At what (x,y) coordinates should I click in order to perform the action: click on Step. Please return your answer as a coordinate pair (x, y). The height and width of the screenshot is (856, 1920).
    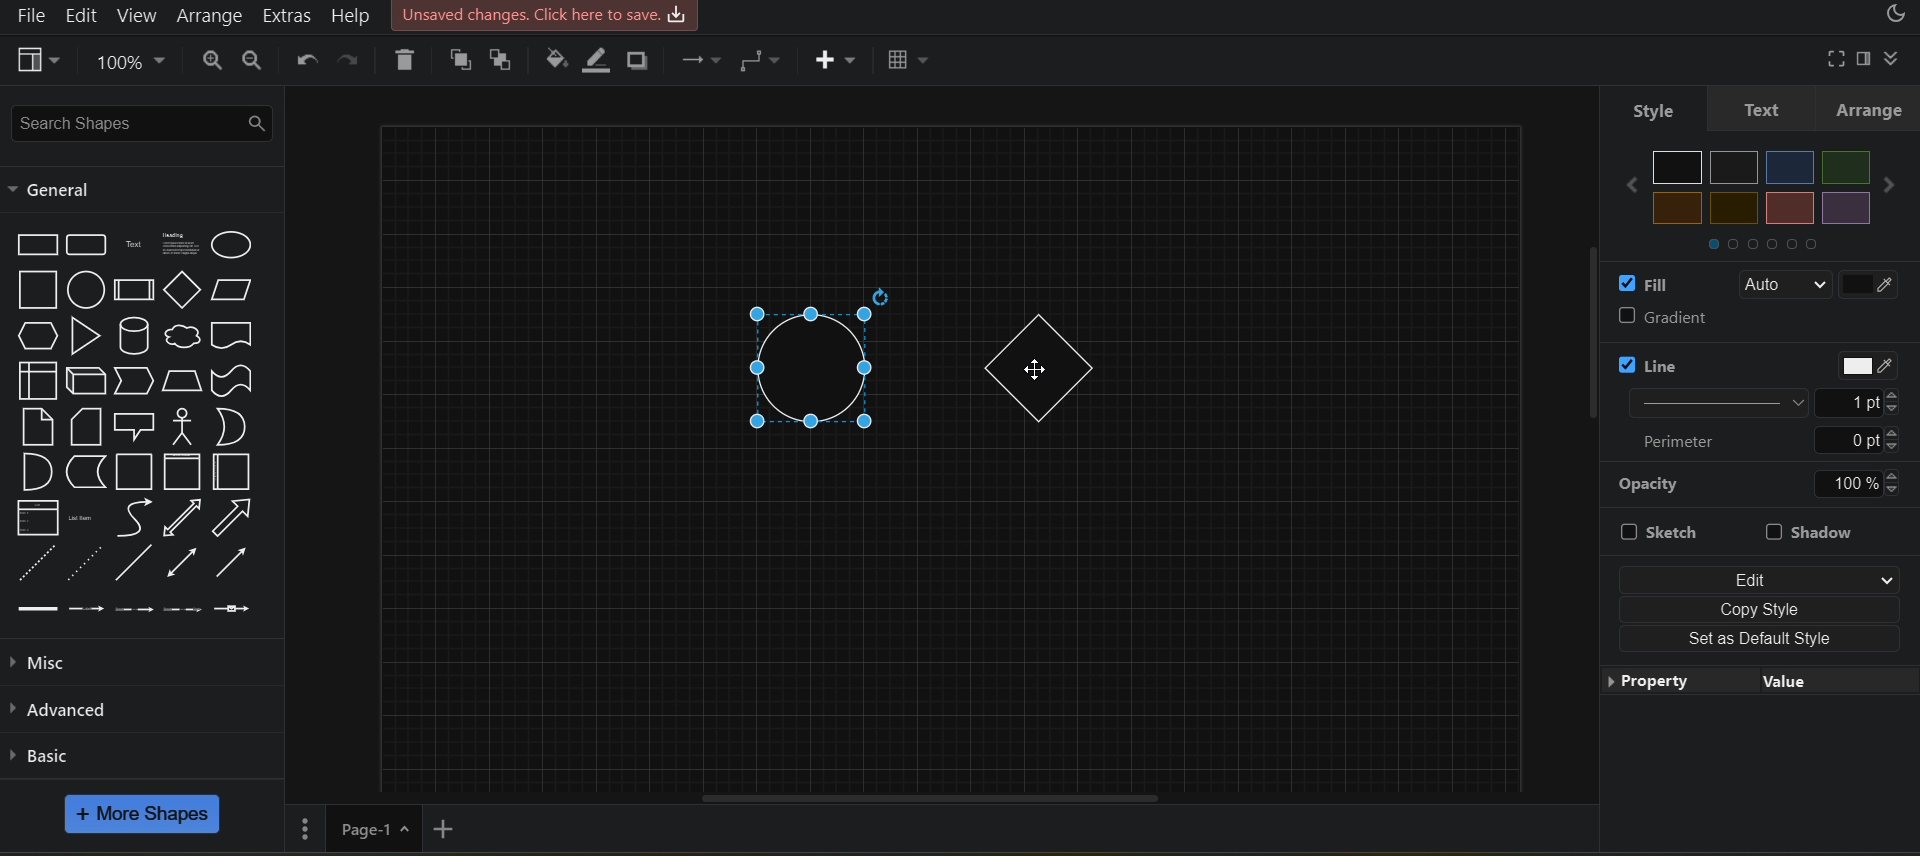
    Looking at the image, I should click on (134, 379).